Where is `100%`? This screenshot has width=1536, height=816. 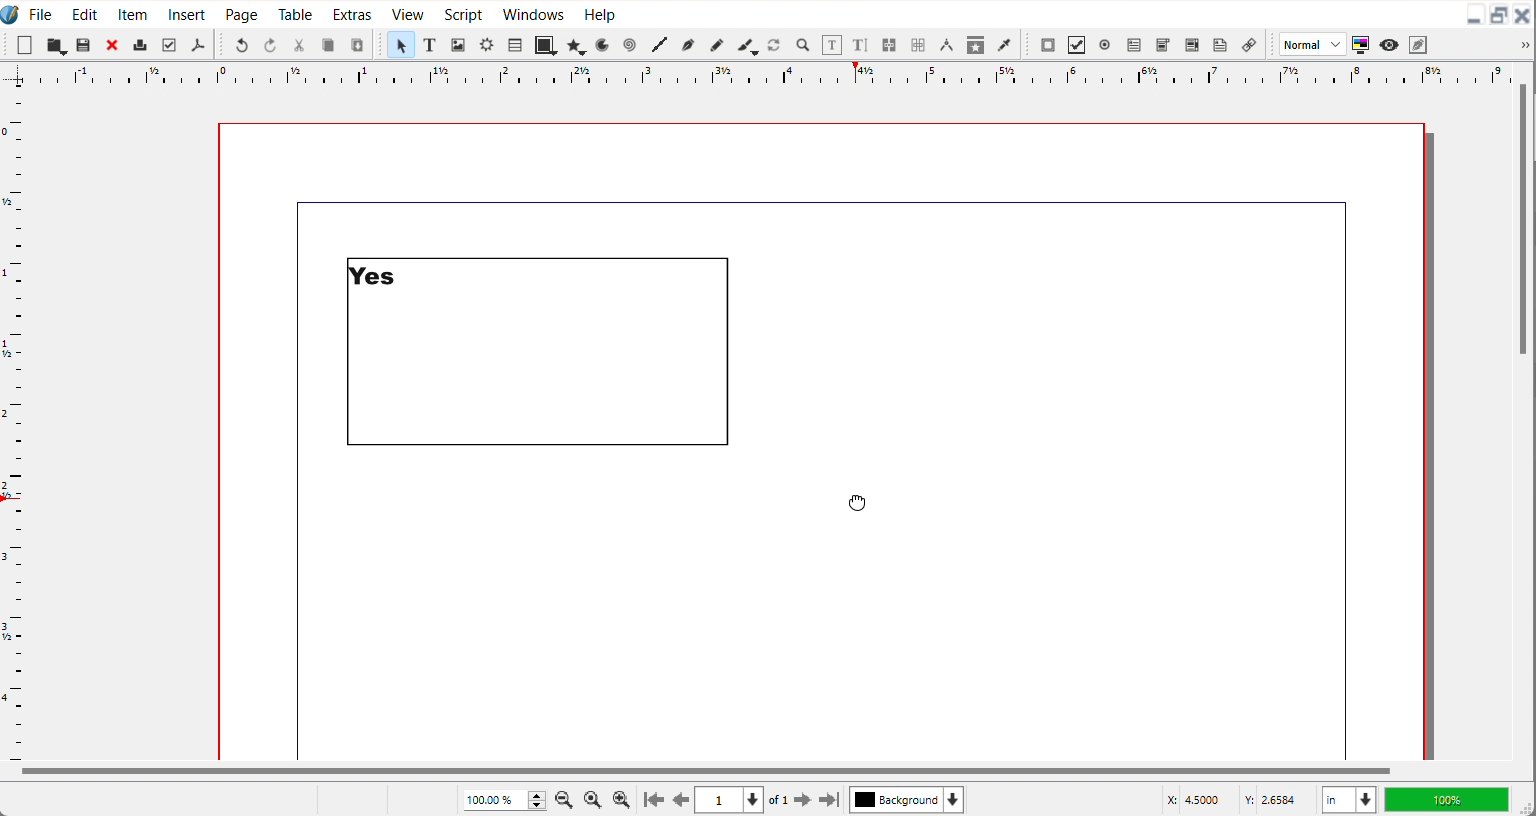 100% is located at coordinates (1446, 799).